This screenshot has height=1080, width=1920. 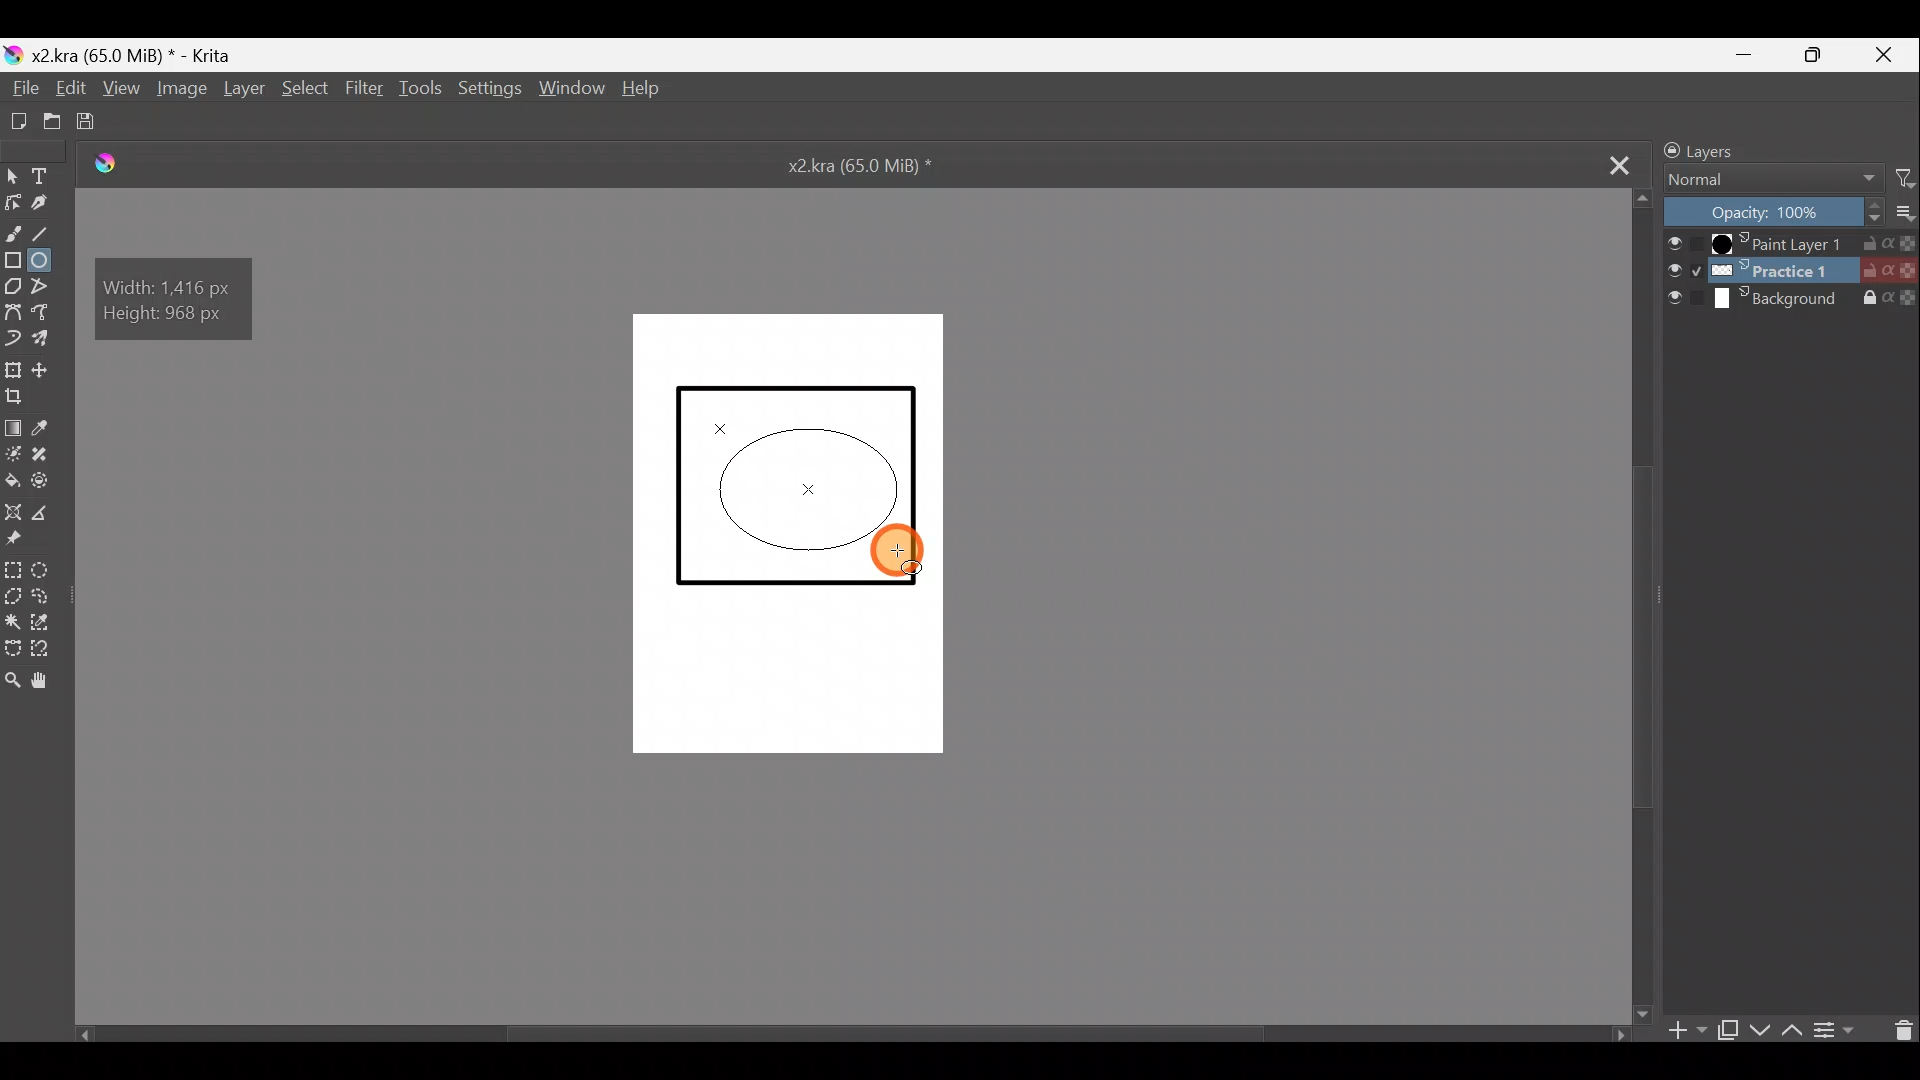 I want to click on Similar colour selection tool, so click(x=45, y=622).